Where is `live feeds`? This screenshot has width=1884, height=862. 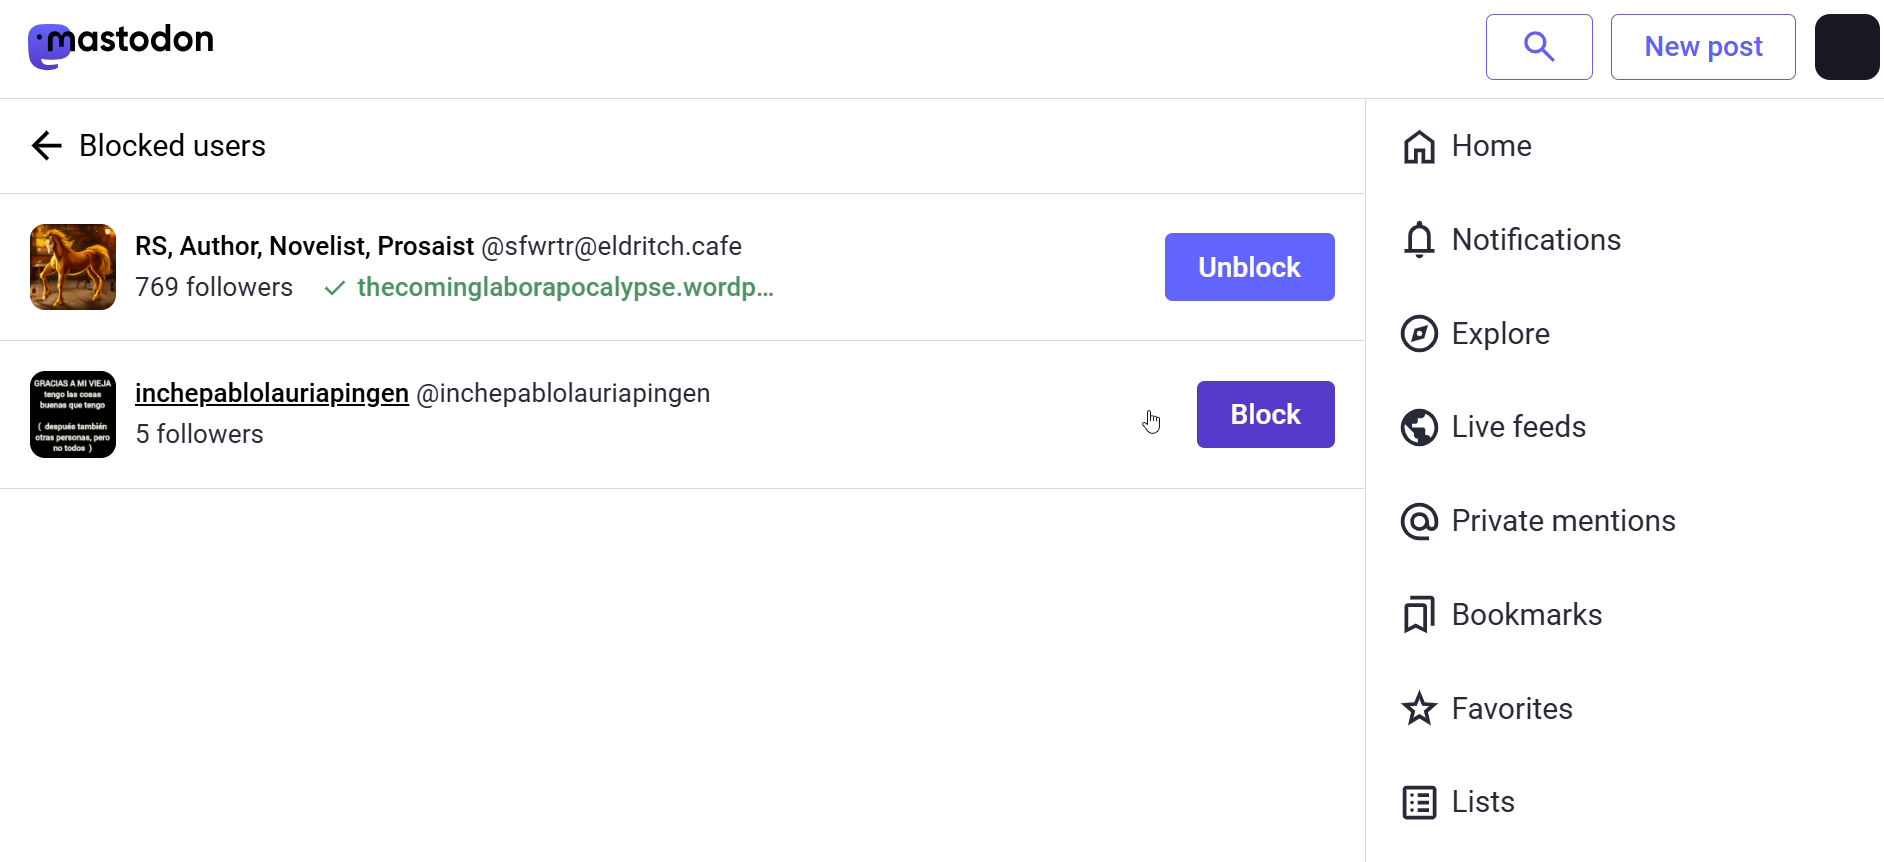 live feeds is located at coordinates (1500, 420).